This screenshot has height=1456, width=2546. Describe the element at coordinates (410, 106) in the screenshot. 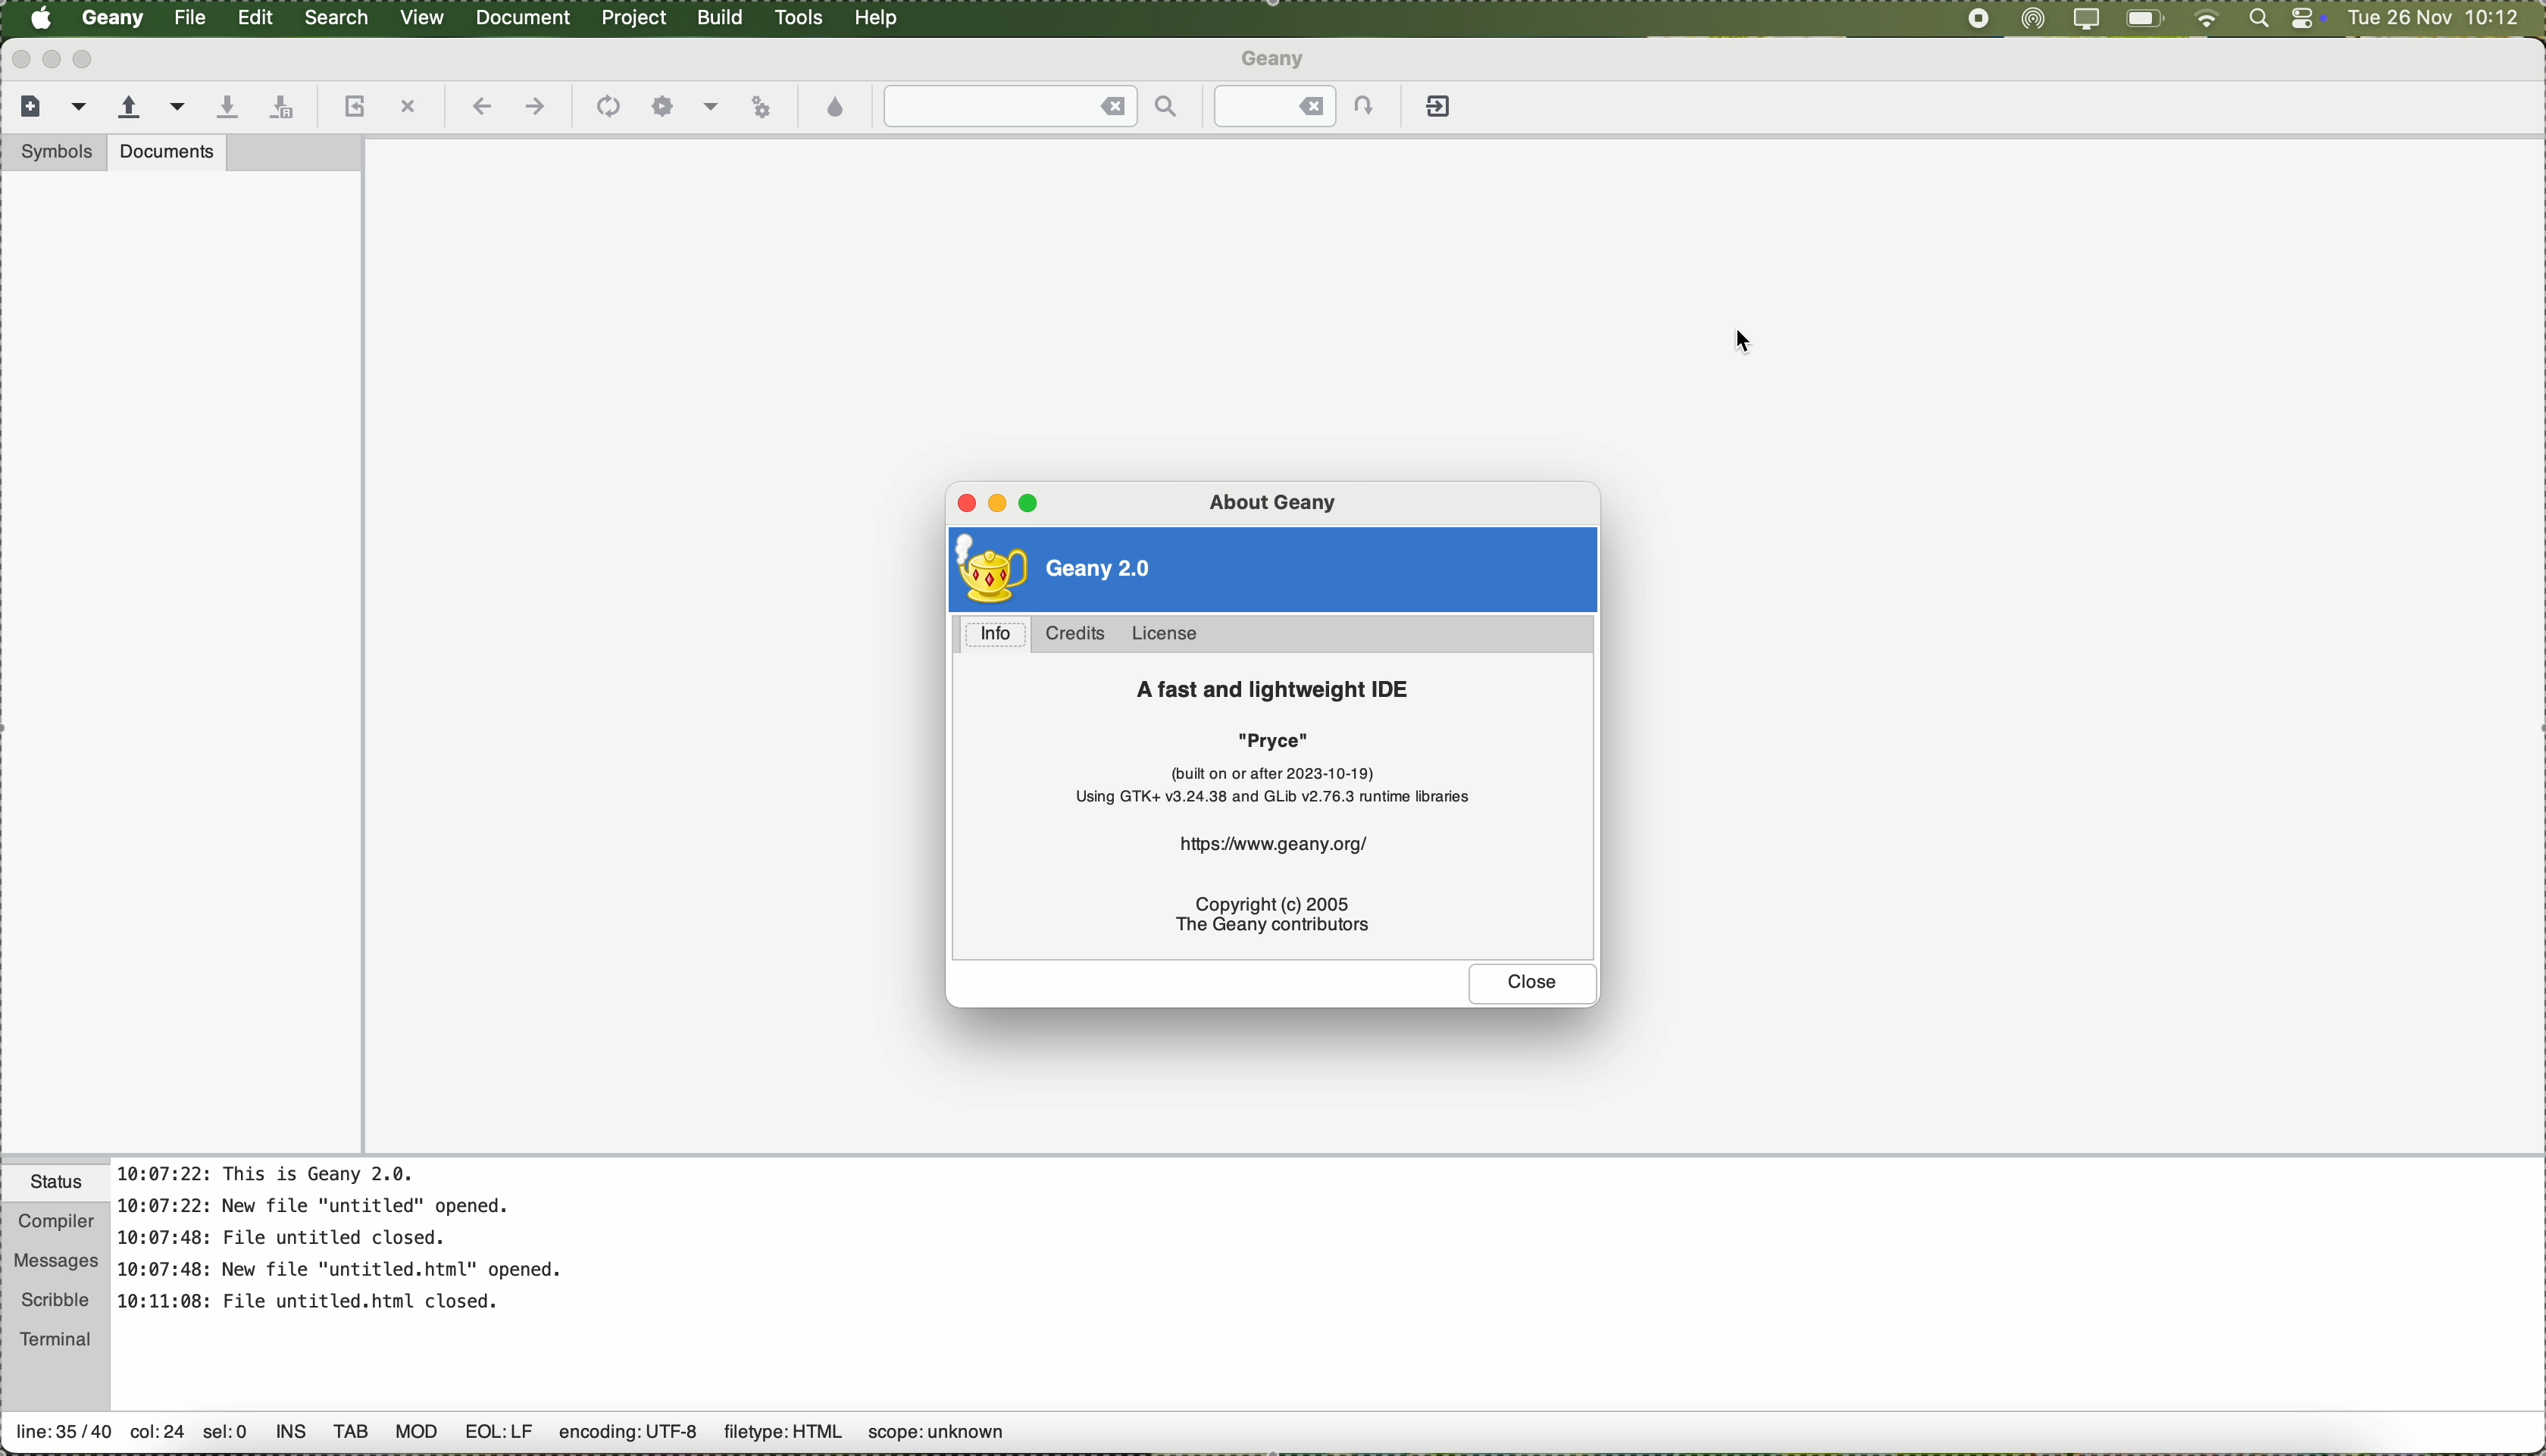

I see `close the current file` at that location.